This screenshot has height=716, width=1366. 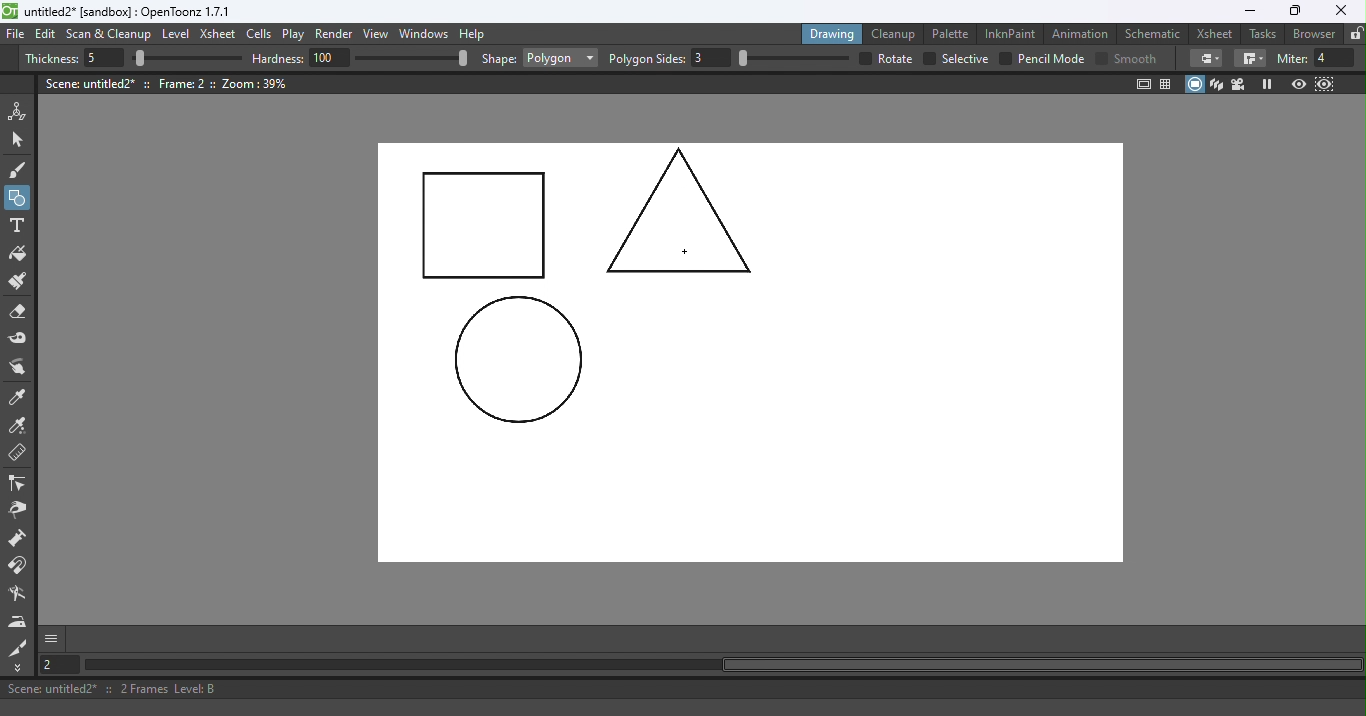 I want to click on 3D View, so click(x=1218, y=84).